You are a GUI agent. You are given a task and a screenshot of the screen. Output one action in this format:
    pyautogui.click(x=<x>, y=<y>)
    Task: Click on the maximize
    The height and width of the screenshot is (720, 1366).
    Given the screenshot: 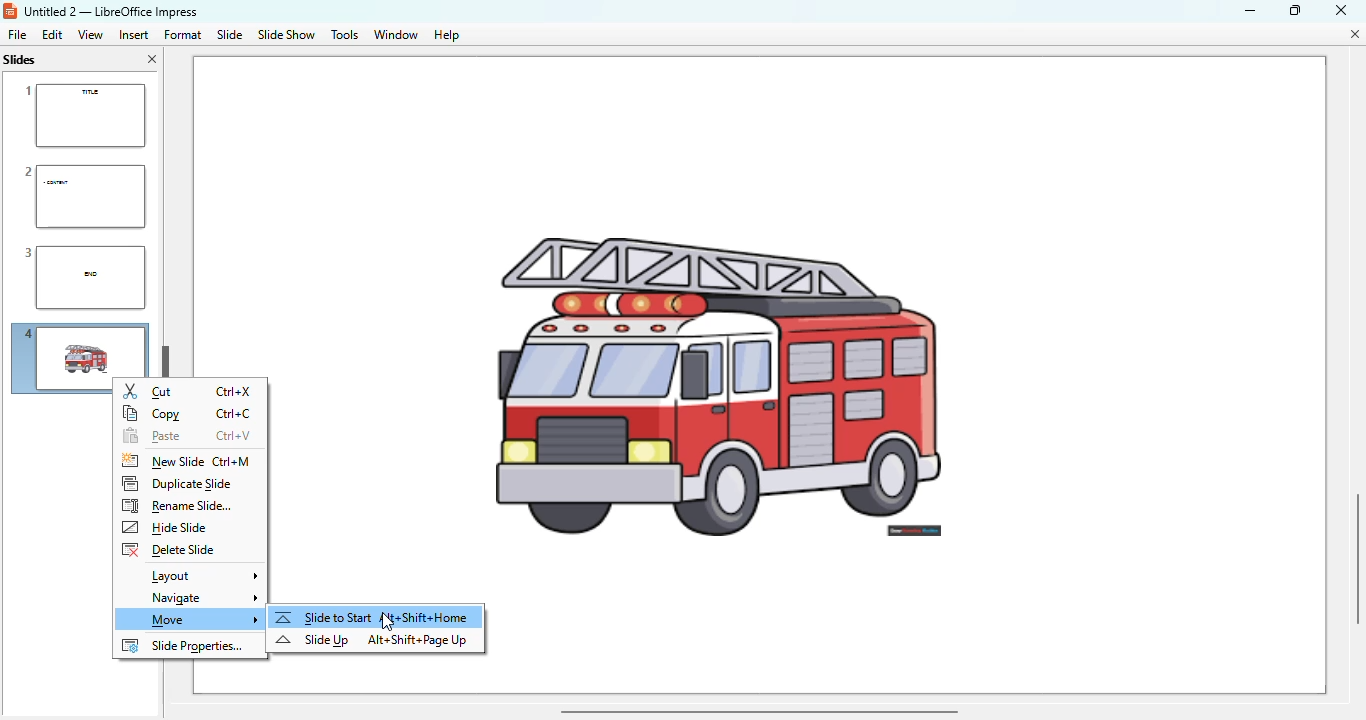 What is the action you would take?
    pyautogui.click(x=1295, y=9)
    